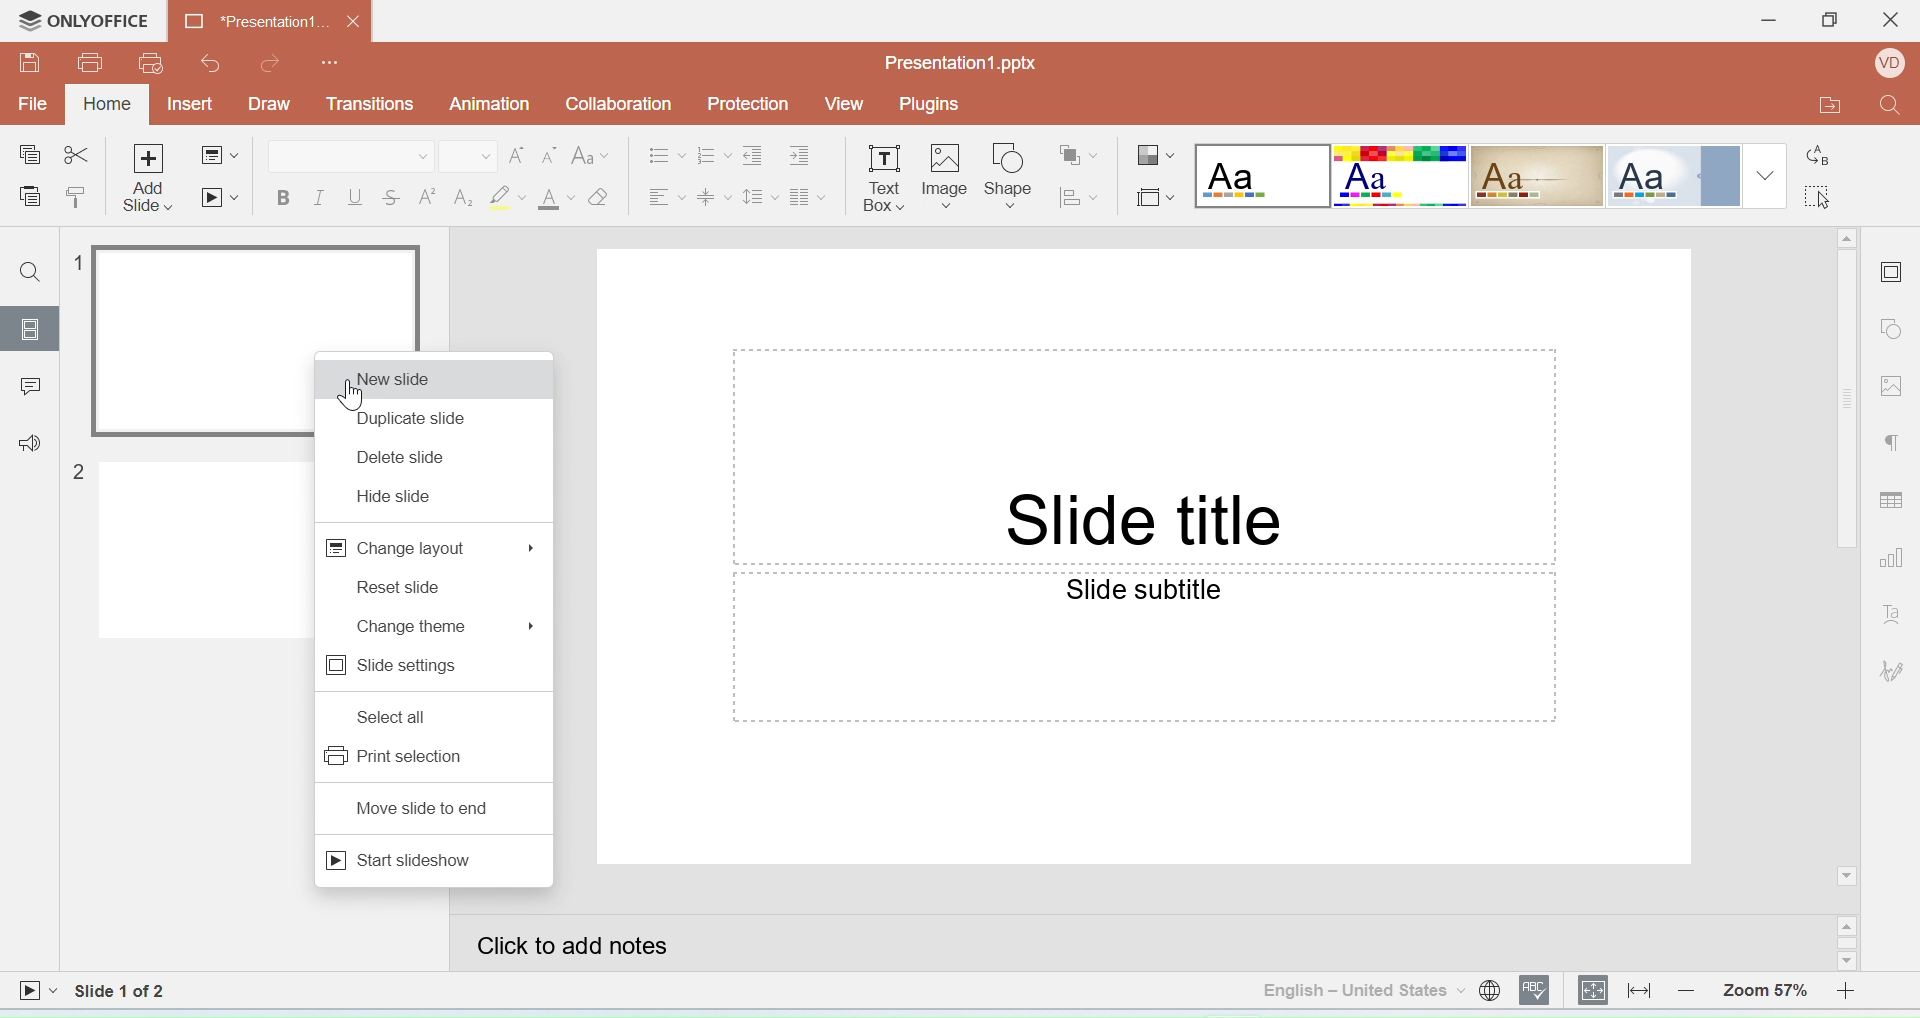 The width and height of the screenshot is (1920, 1018). What do you see at coordinates (439, 627) in the screenshot?
I see `change theme` at bounding box center [439, 627].